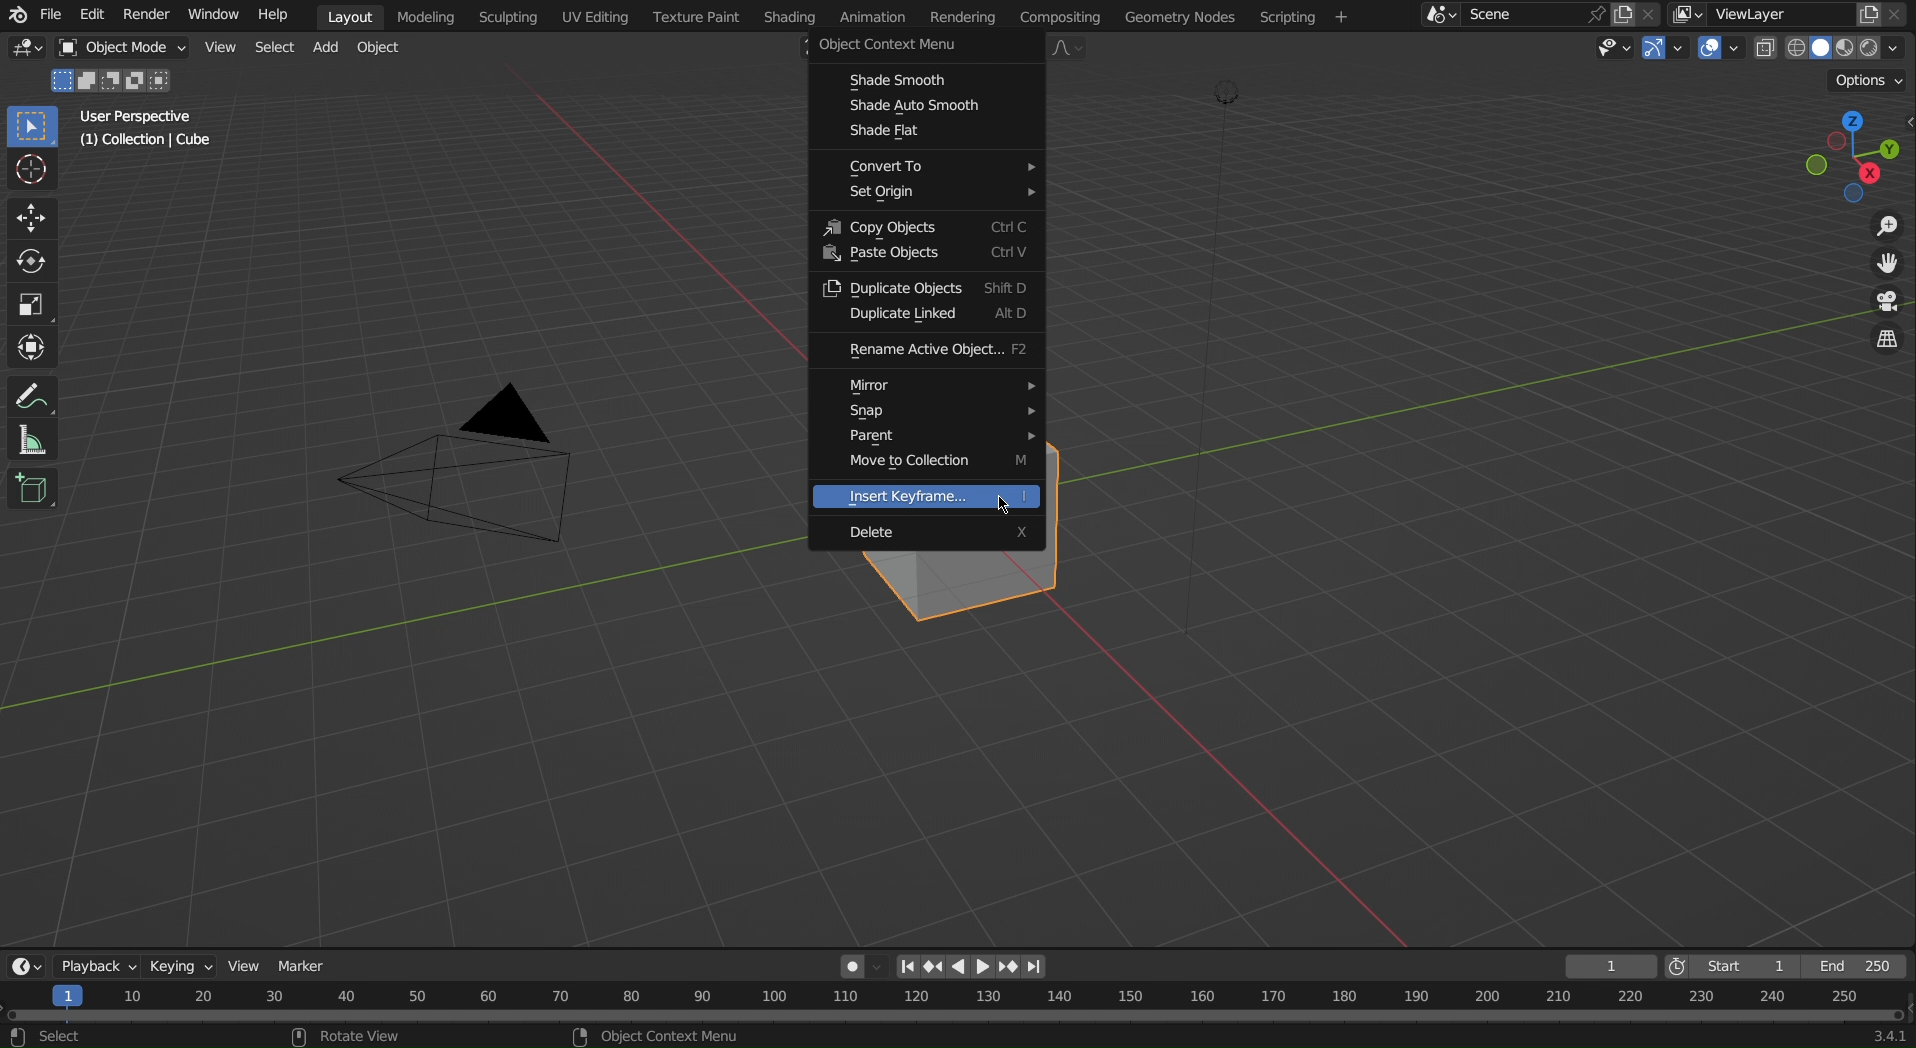  What do you see at coordinates (925, 105) in the screenshot?
I see `Shade Auto Smooth` at bounding box center [925, 105].